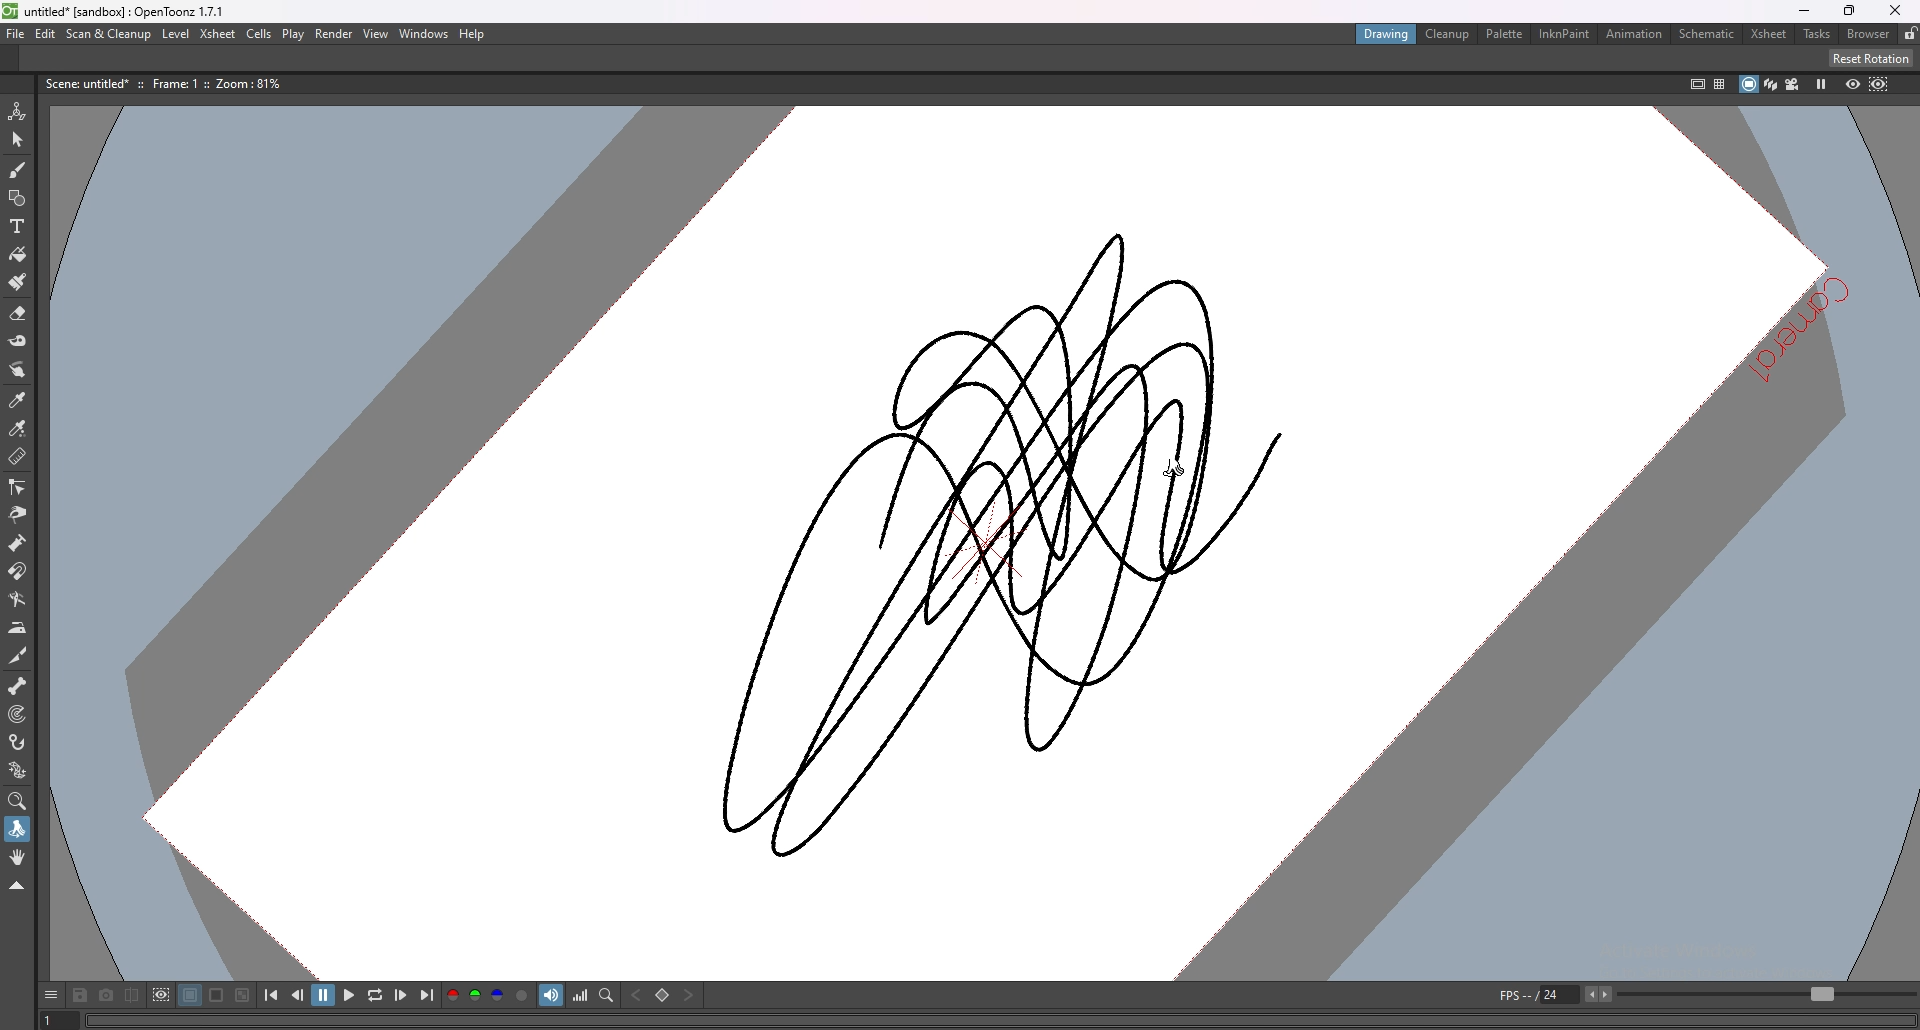  I want to click on soundtrack, so click(551, 996).